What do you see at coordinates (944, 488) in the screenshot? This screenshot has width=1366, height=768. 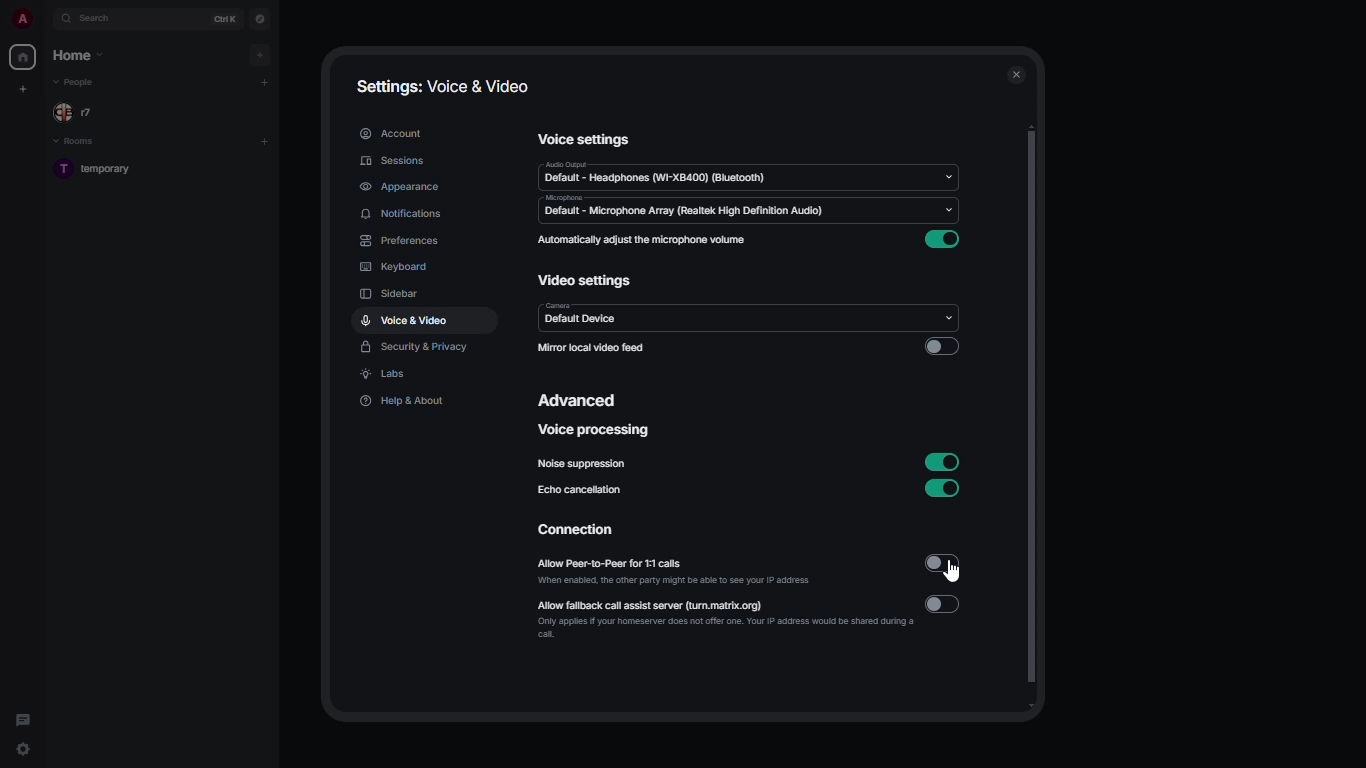 I see `enabled` at bounding box center [944, 488].